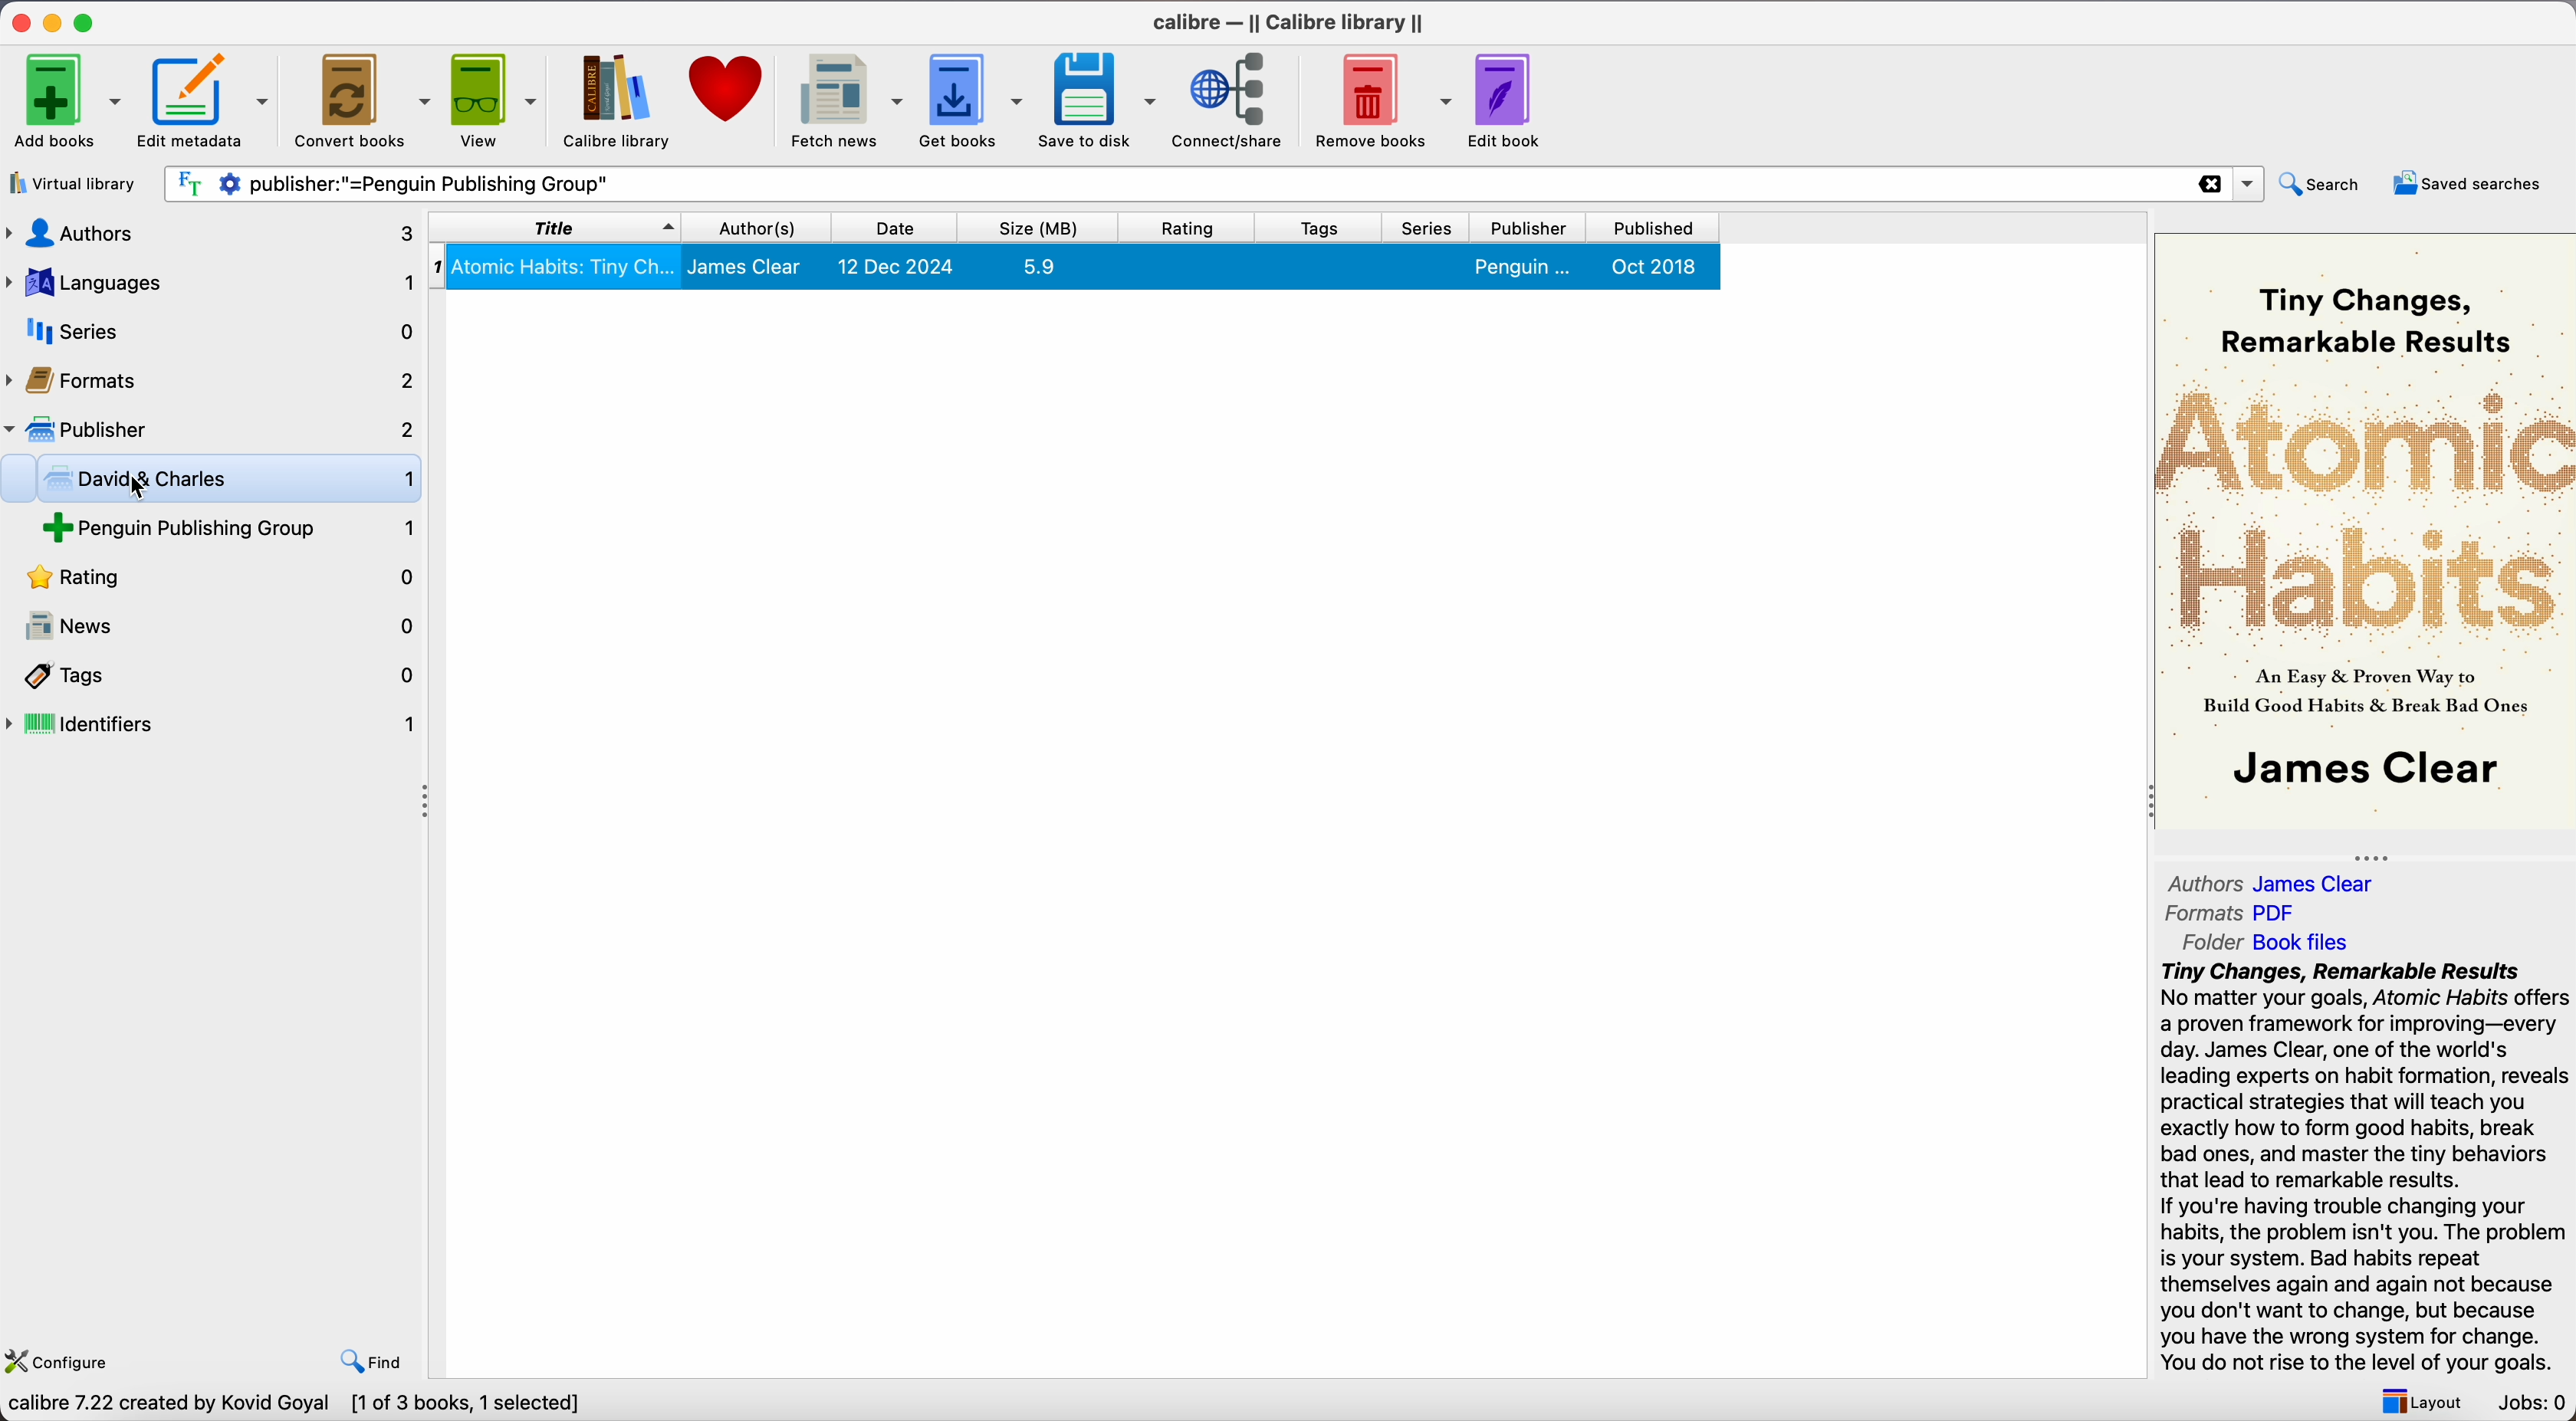  What do you see at coordinates (1434, 228) in the screenshot?
I see `series` at bounding box center [1434, 228].